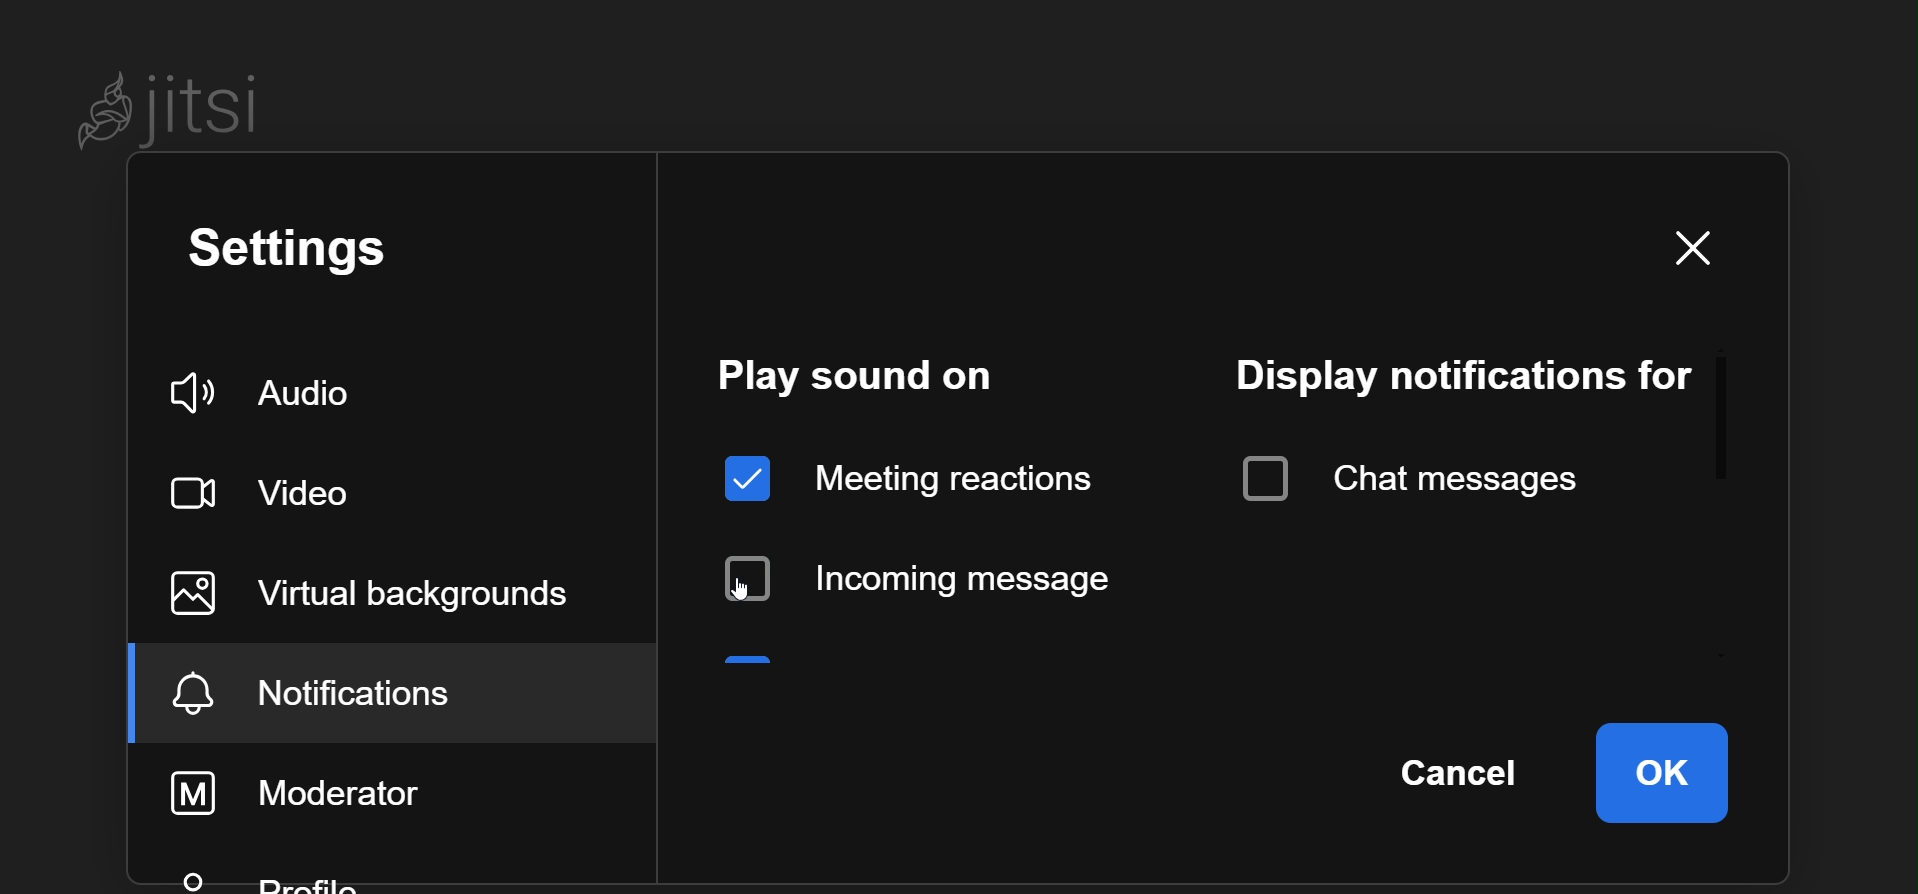 The height and width of the screenshot is (894, 1918). I want to click on setting, so click(301, 254).